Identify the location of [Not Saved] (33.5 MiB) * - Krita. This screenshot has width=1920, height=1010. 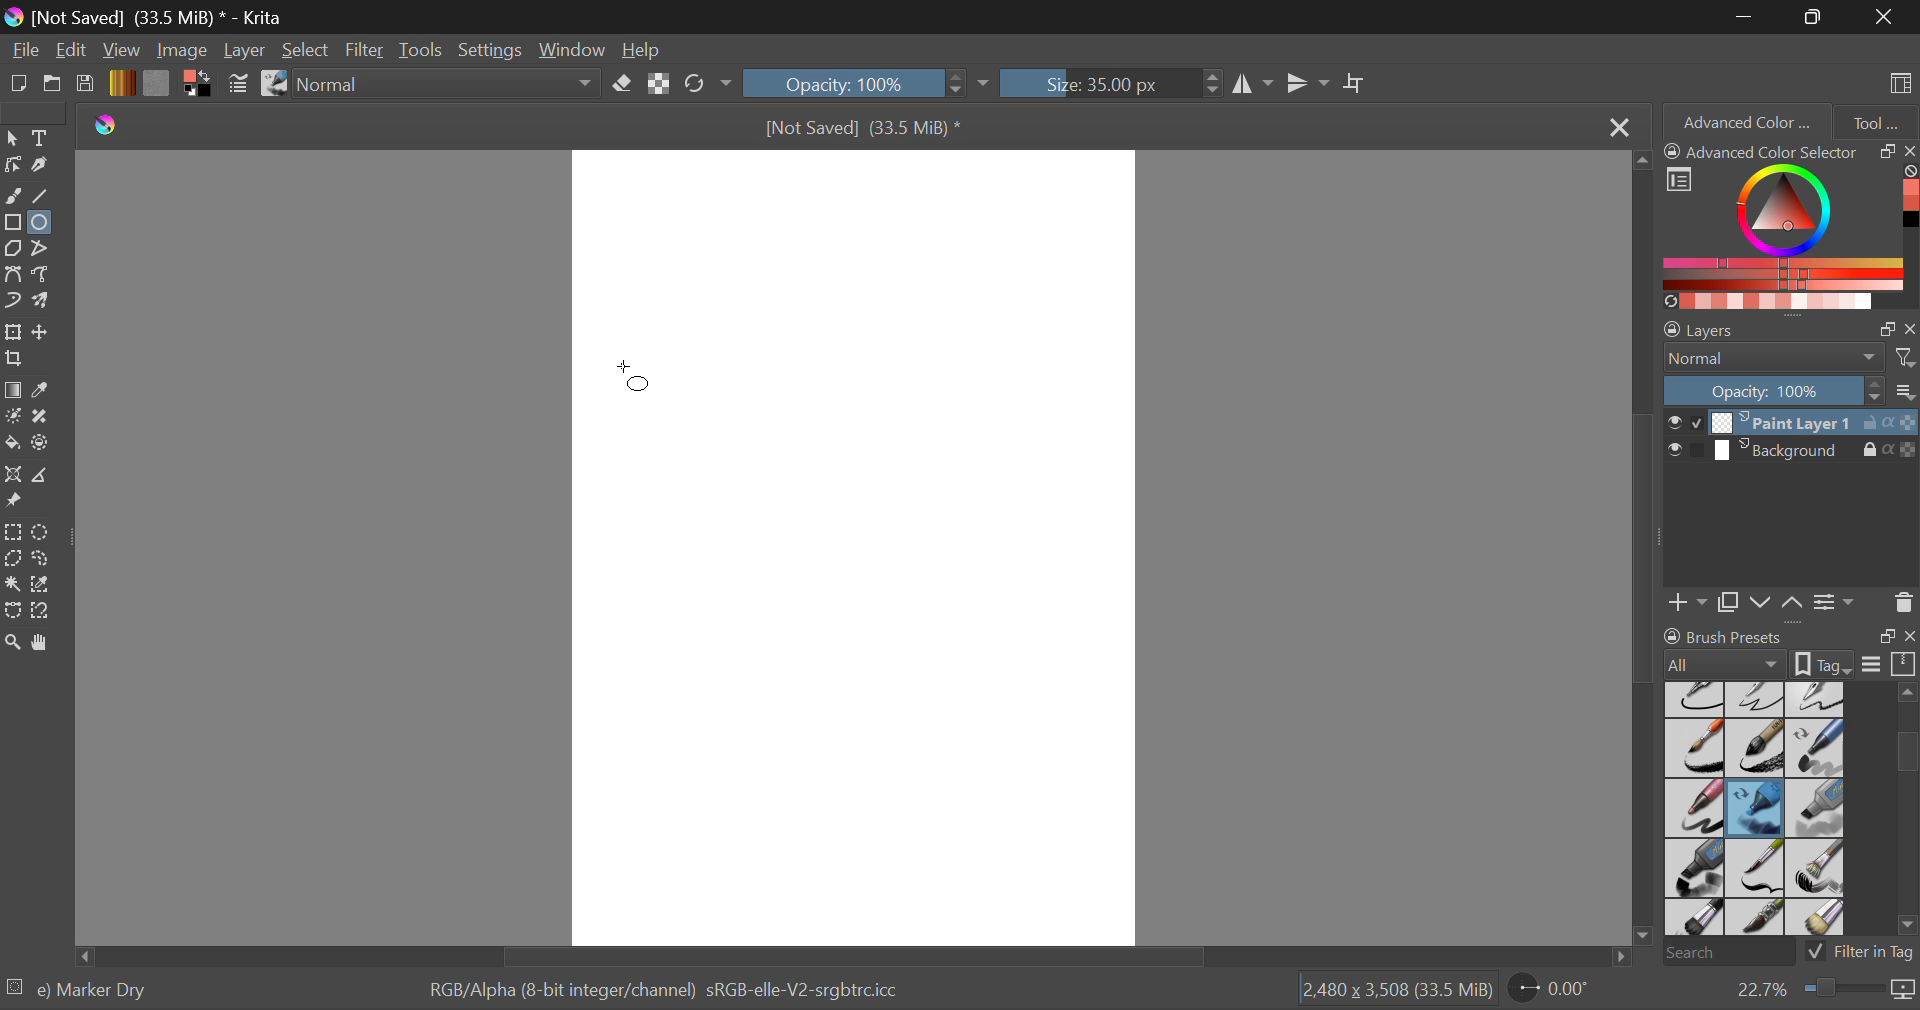
(162, 19).